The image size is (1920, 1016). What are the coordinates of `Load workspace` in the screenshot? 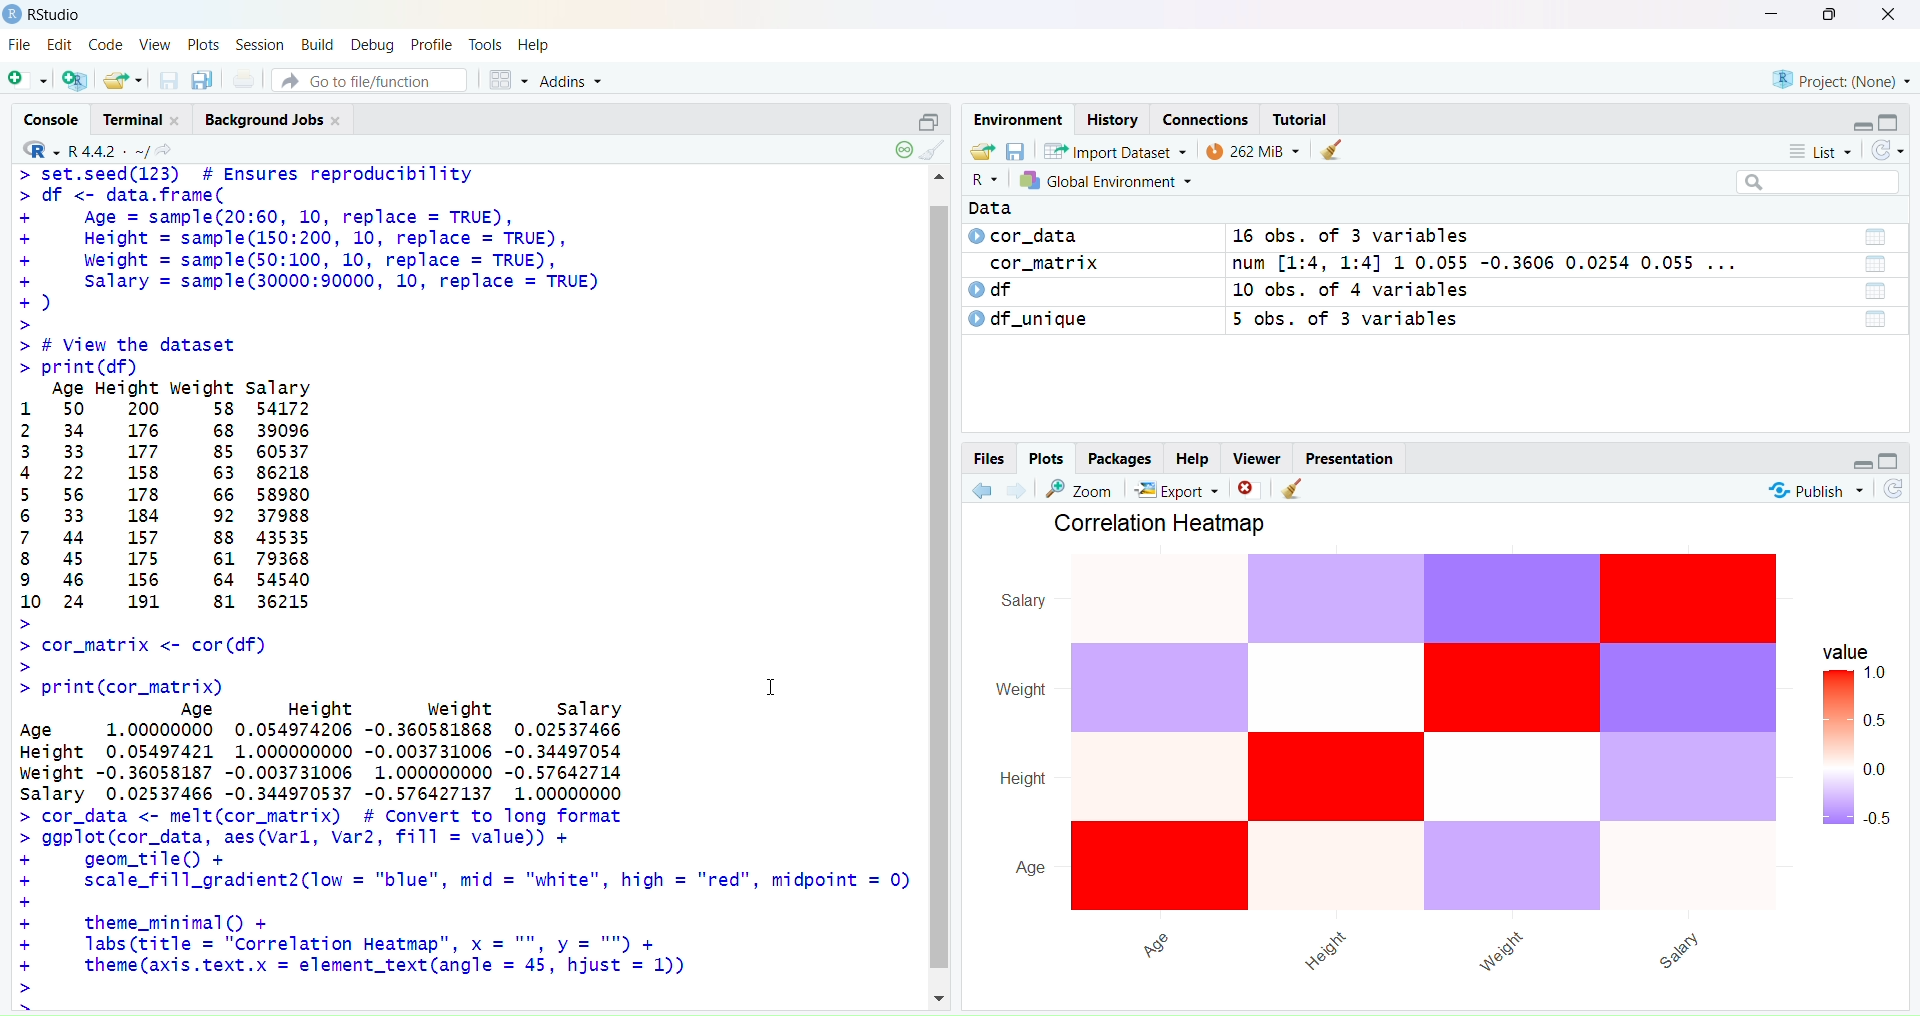 It's located at (981, 153).